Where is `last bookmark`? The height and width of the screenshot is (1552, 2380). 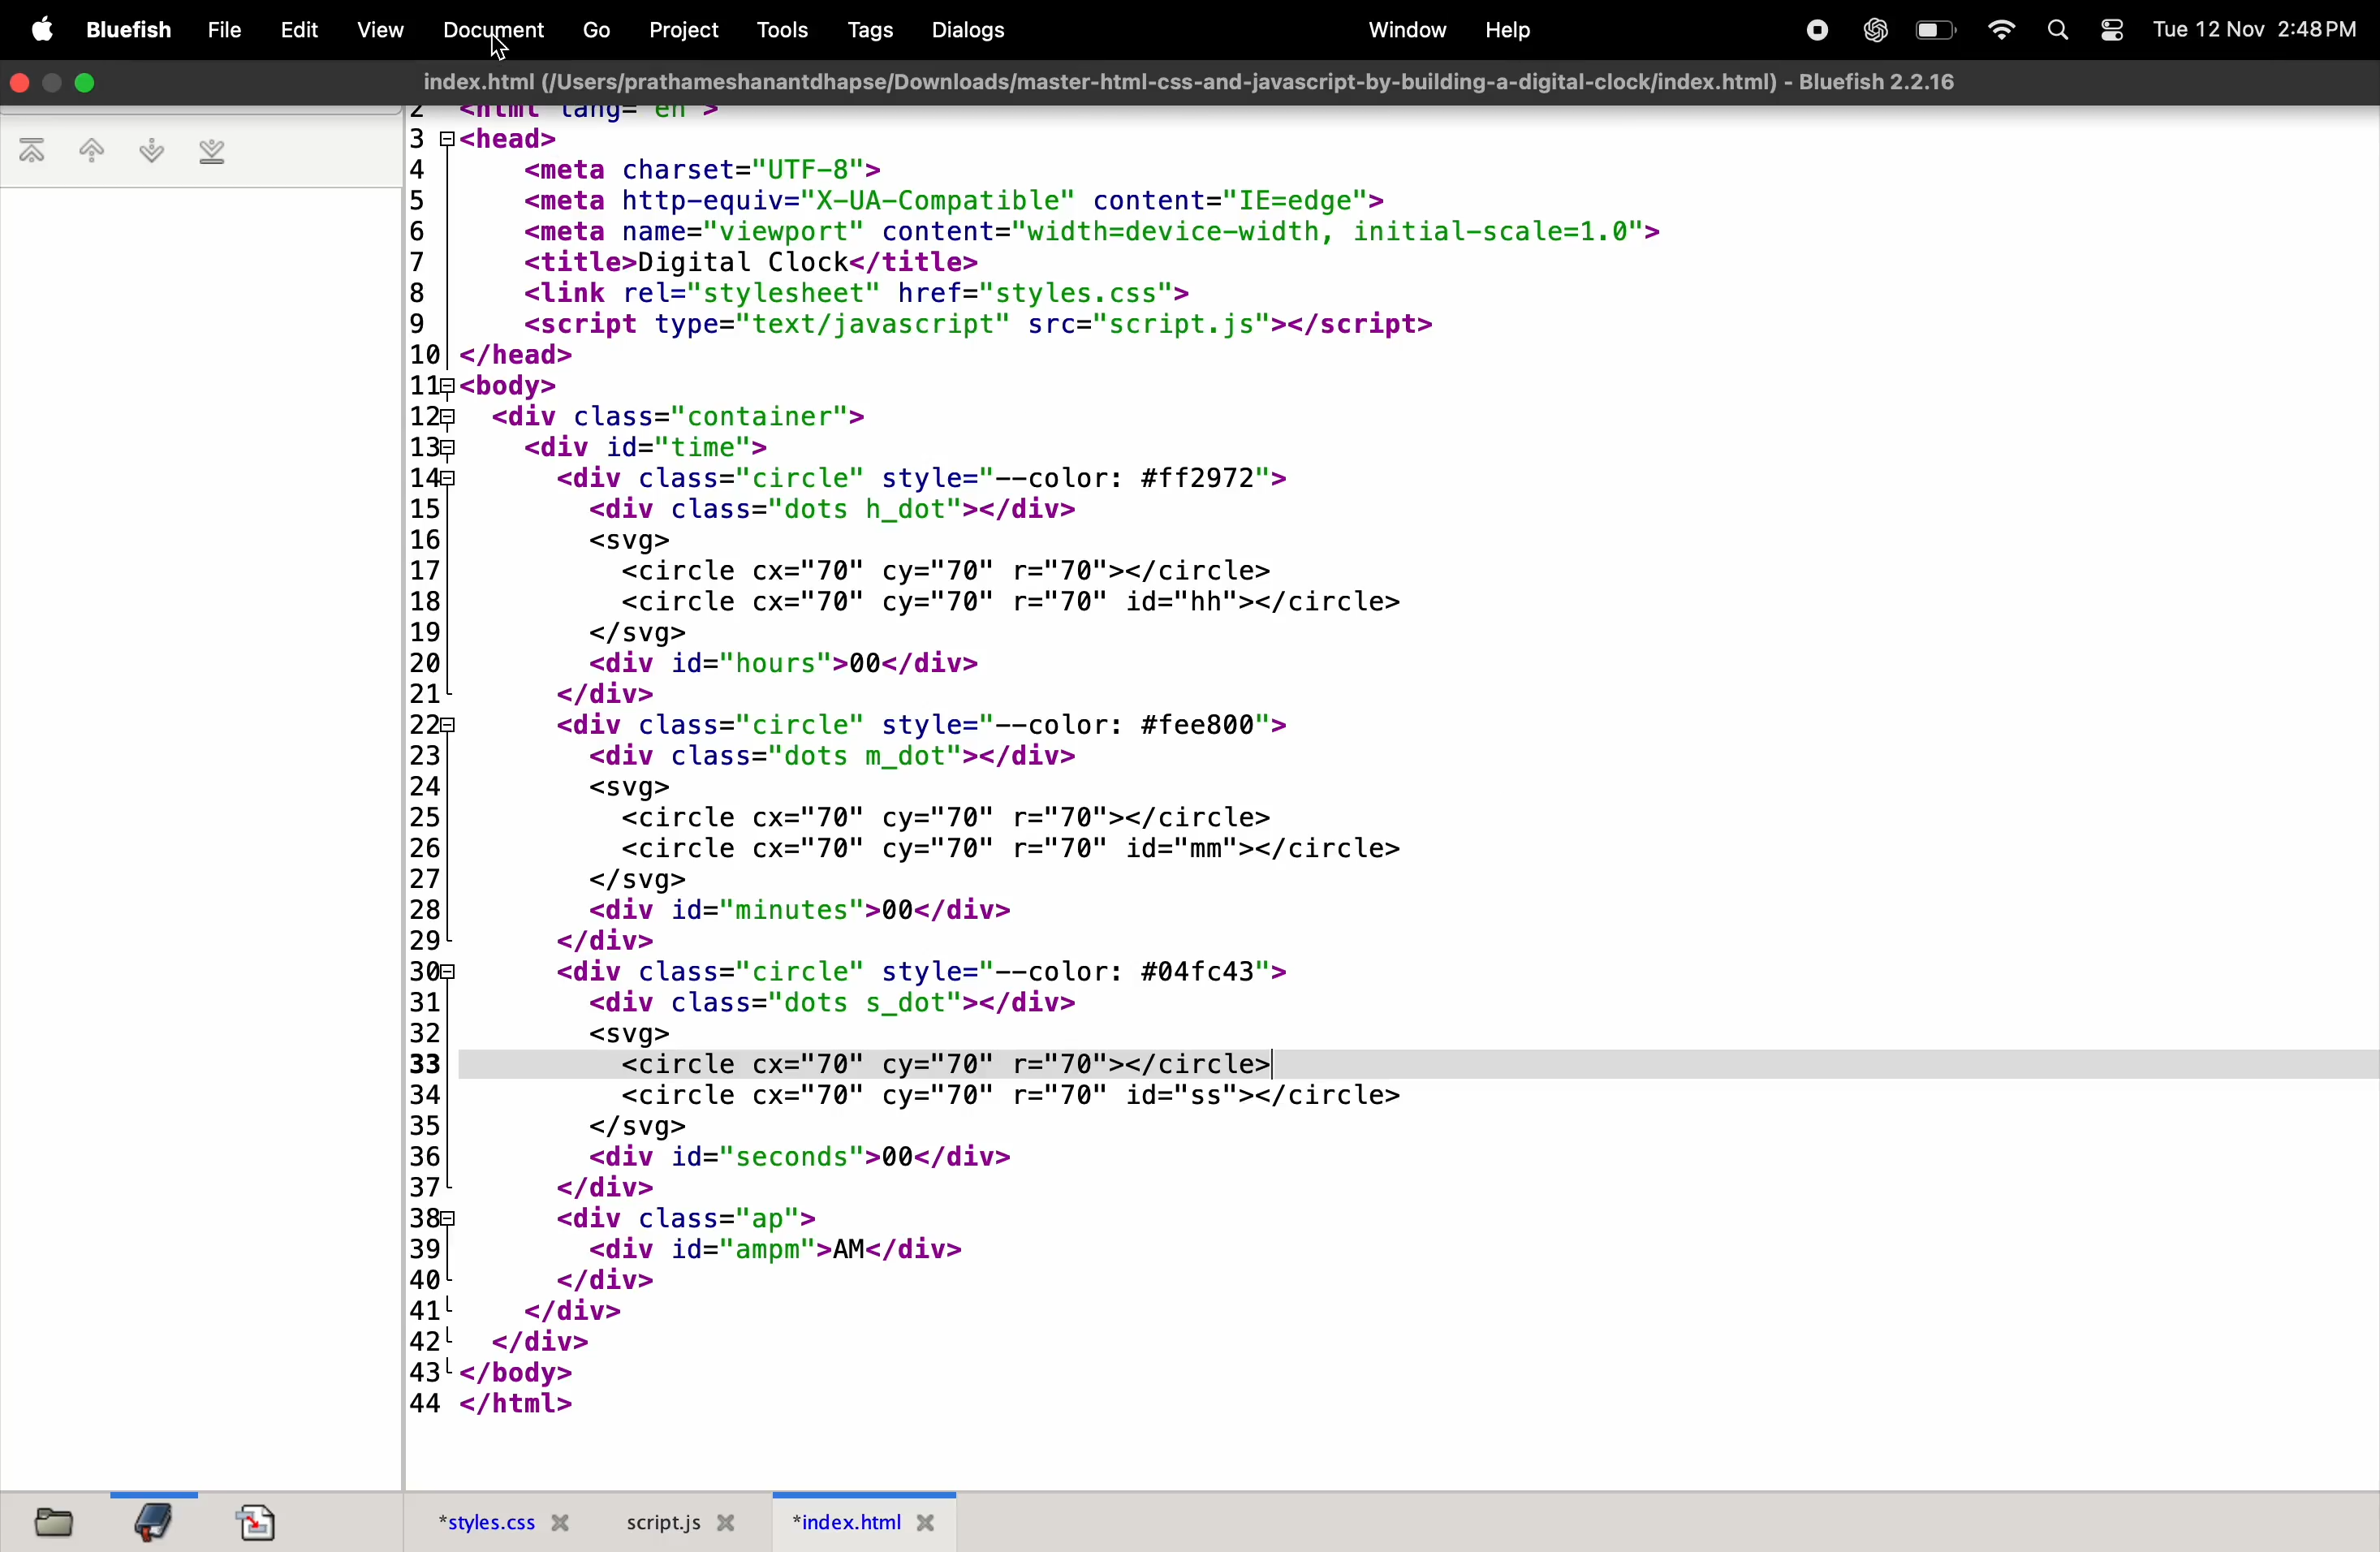 last bookmark is located at coordinates (216, 155).